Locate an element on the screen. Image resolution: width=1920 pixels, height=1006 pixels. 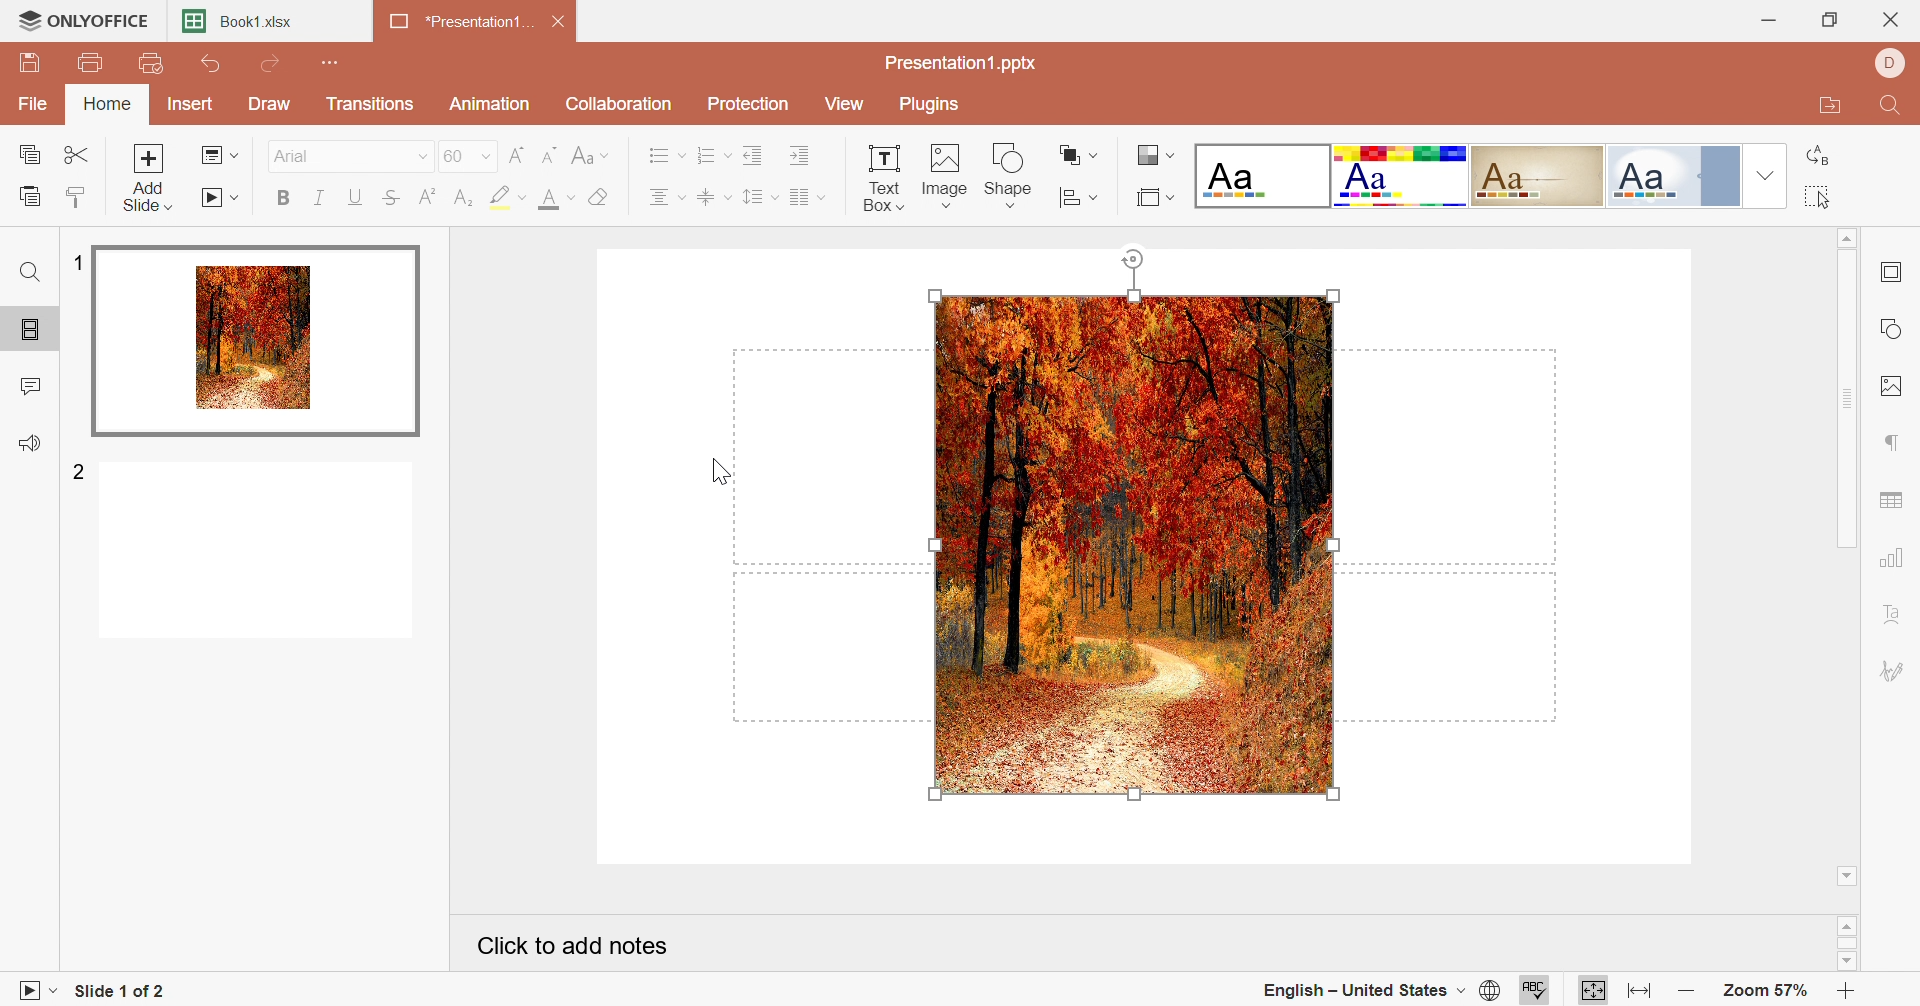
Find is located at coordinates (1894, 107).